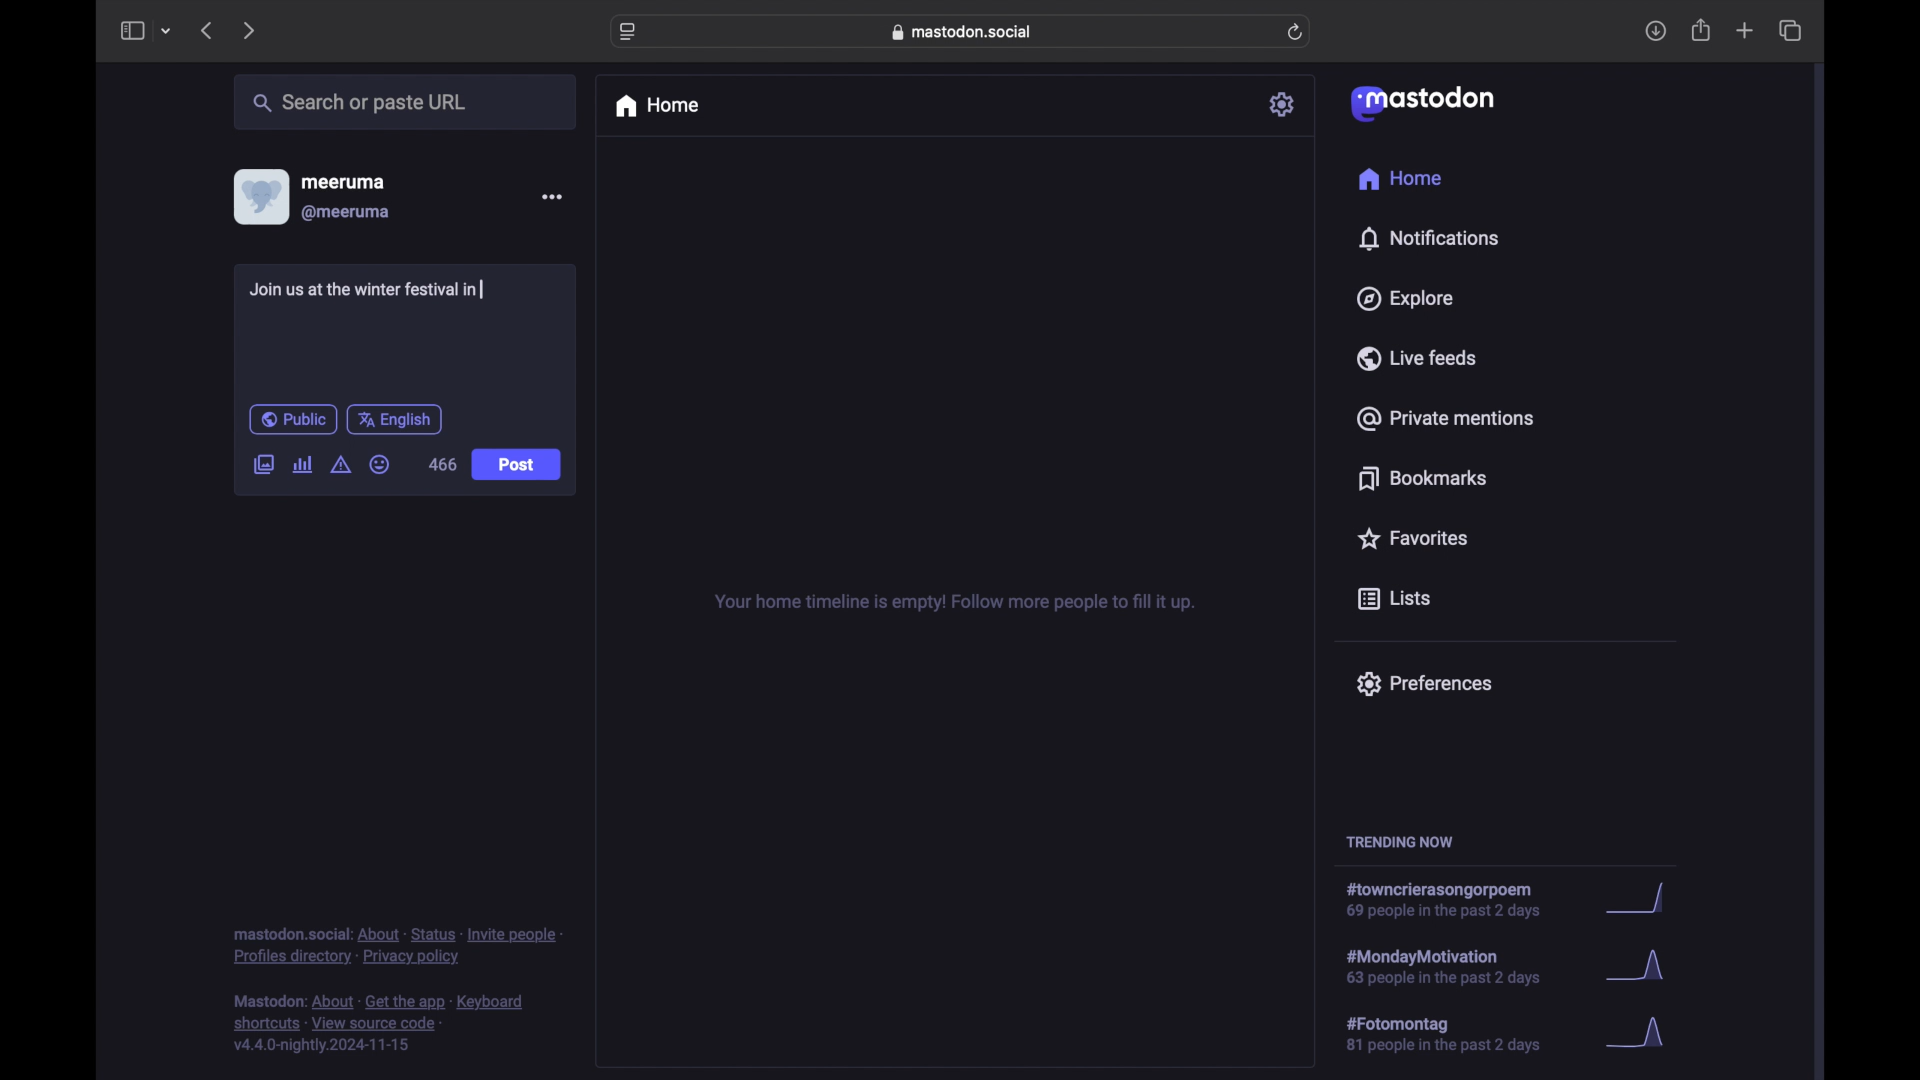 This screenshot has width=1920, height=1080. I want to click on hashtag trend, so click(1454, 901).